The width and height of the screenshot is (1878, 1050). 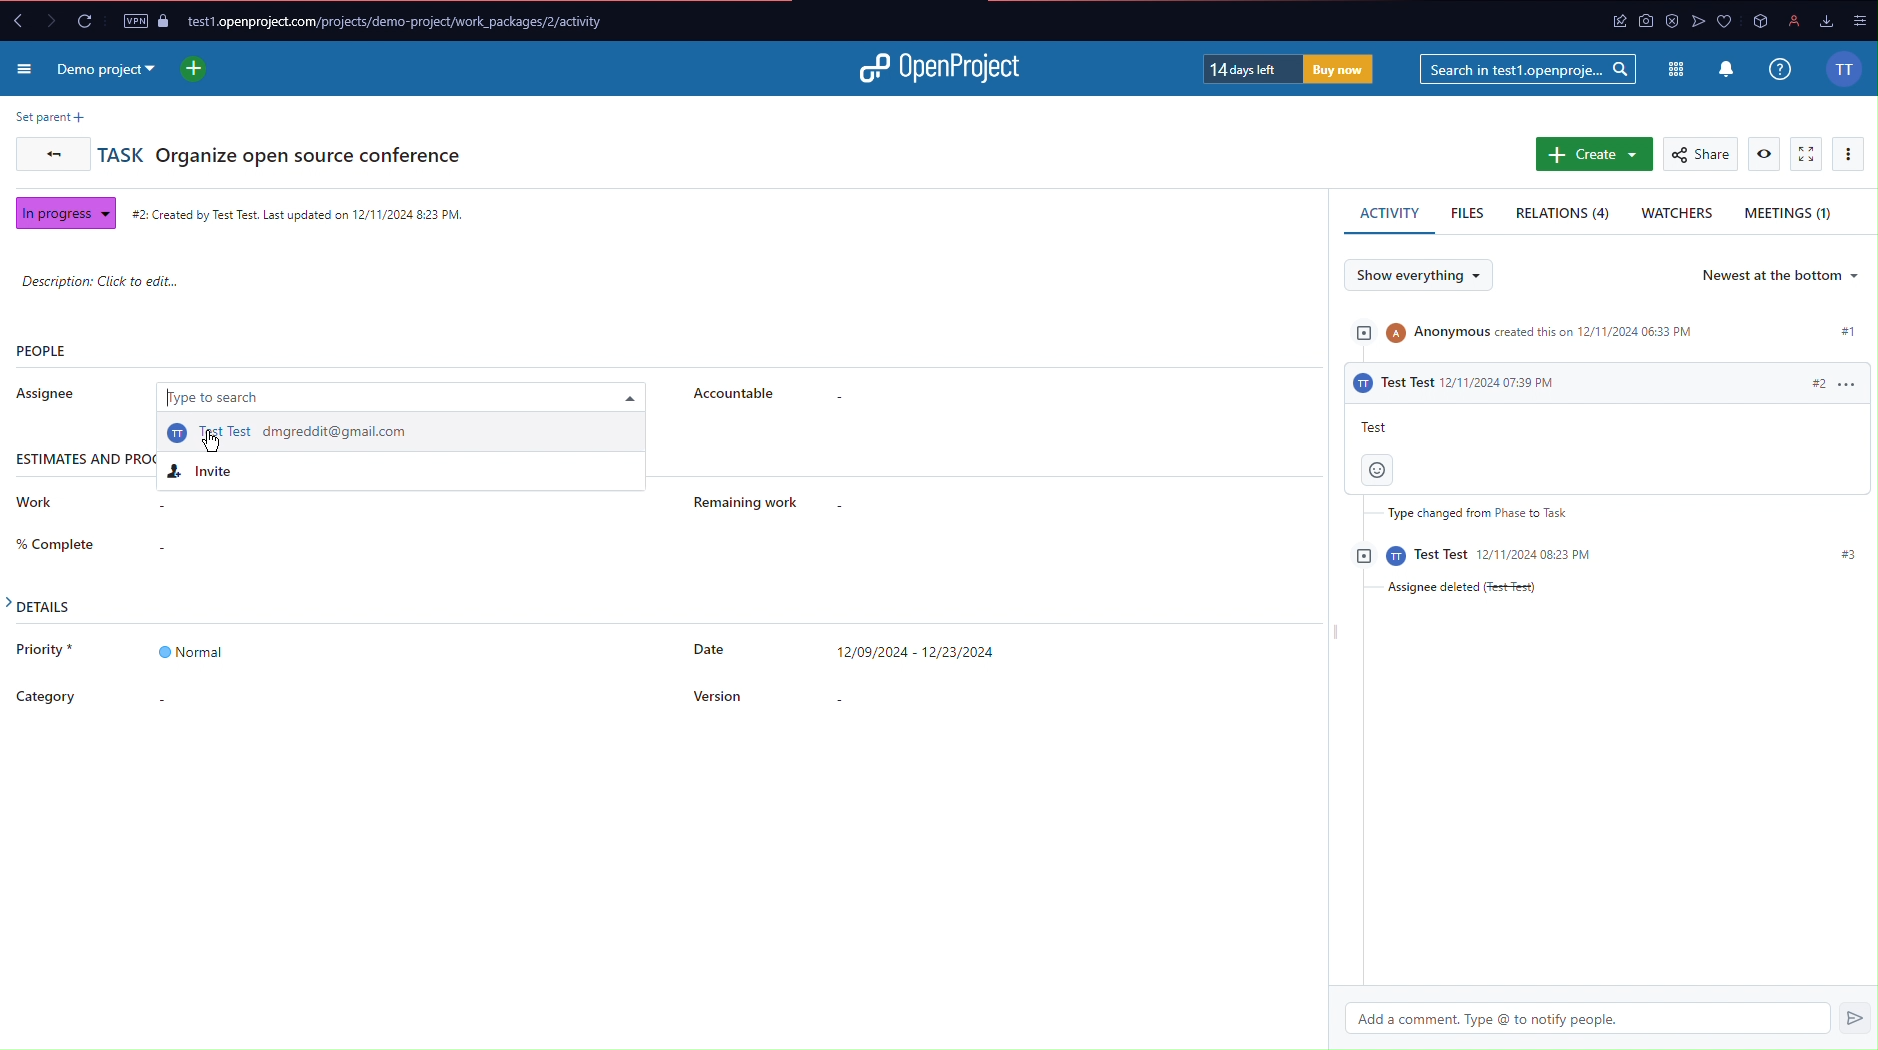 I want to click on Searchbar, so click(x=1529, y=70).